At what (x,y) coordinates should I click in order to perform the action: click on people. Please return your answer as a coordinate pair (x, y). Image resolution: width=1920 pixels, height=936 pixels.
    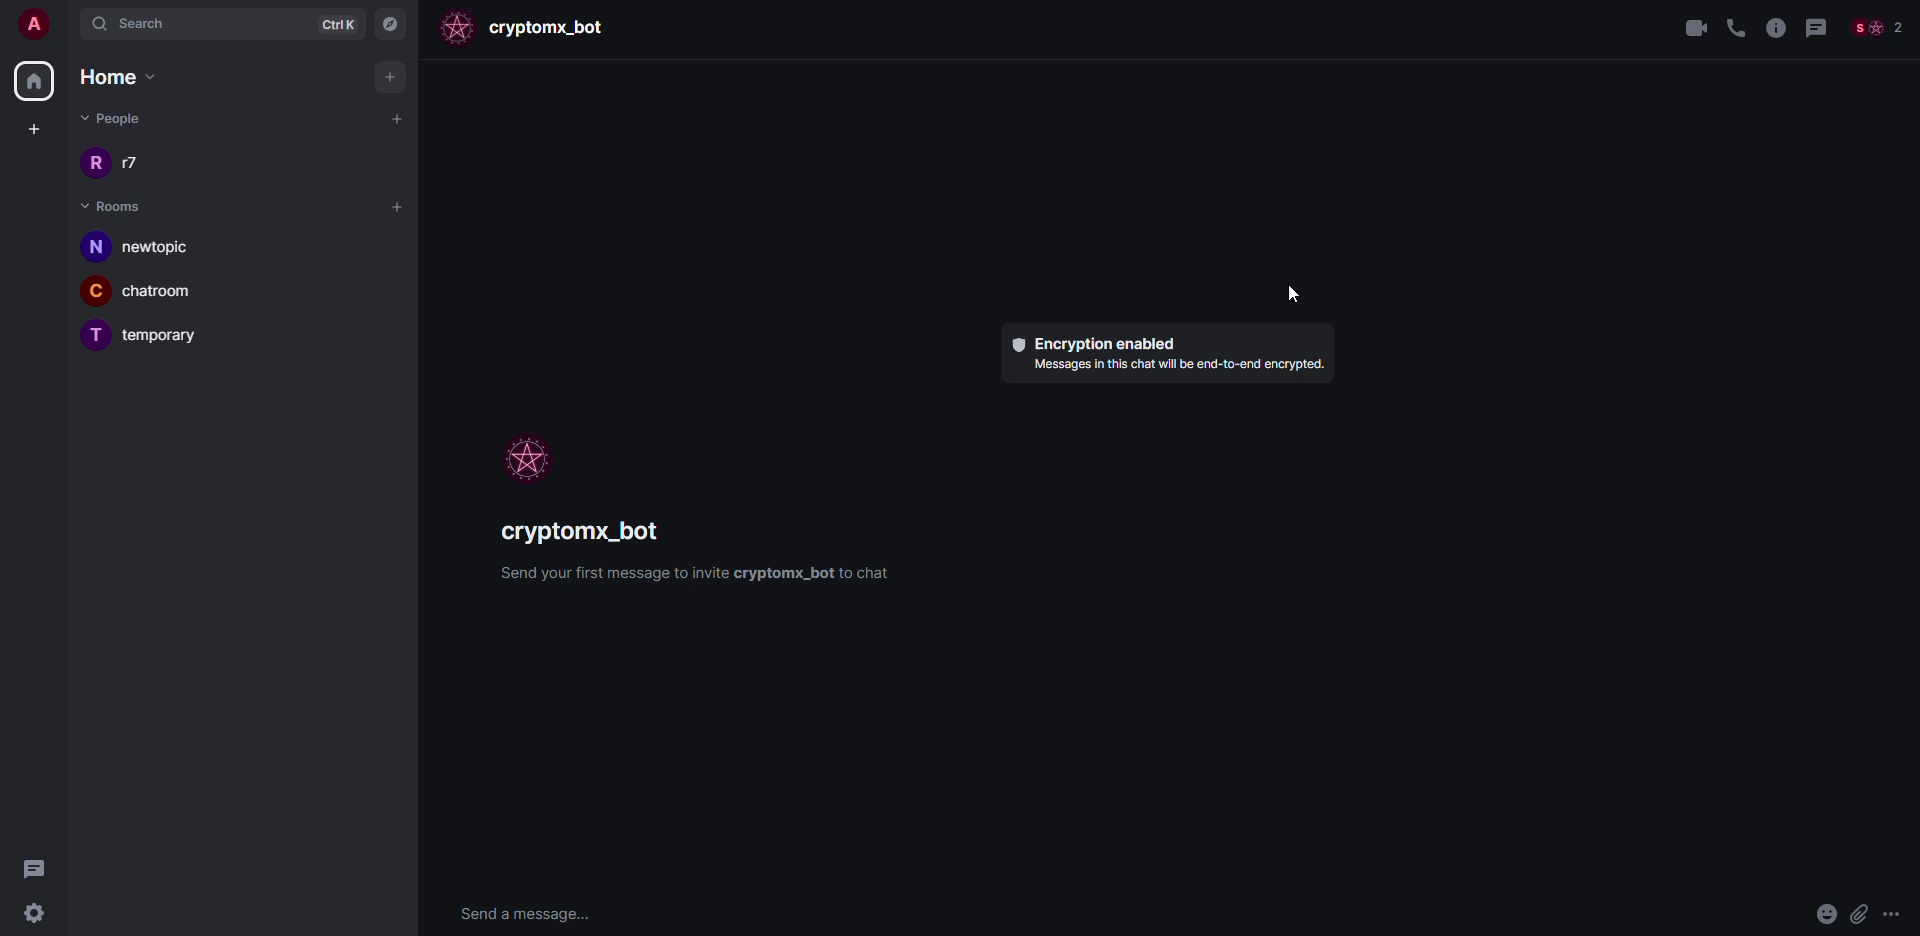
    Looking at the image, I should click on (116, 120).